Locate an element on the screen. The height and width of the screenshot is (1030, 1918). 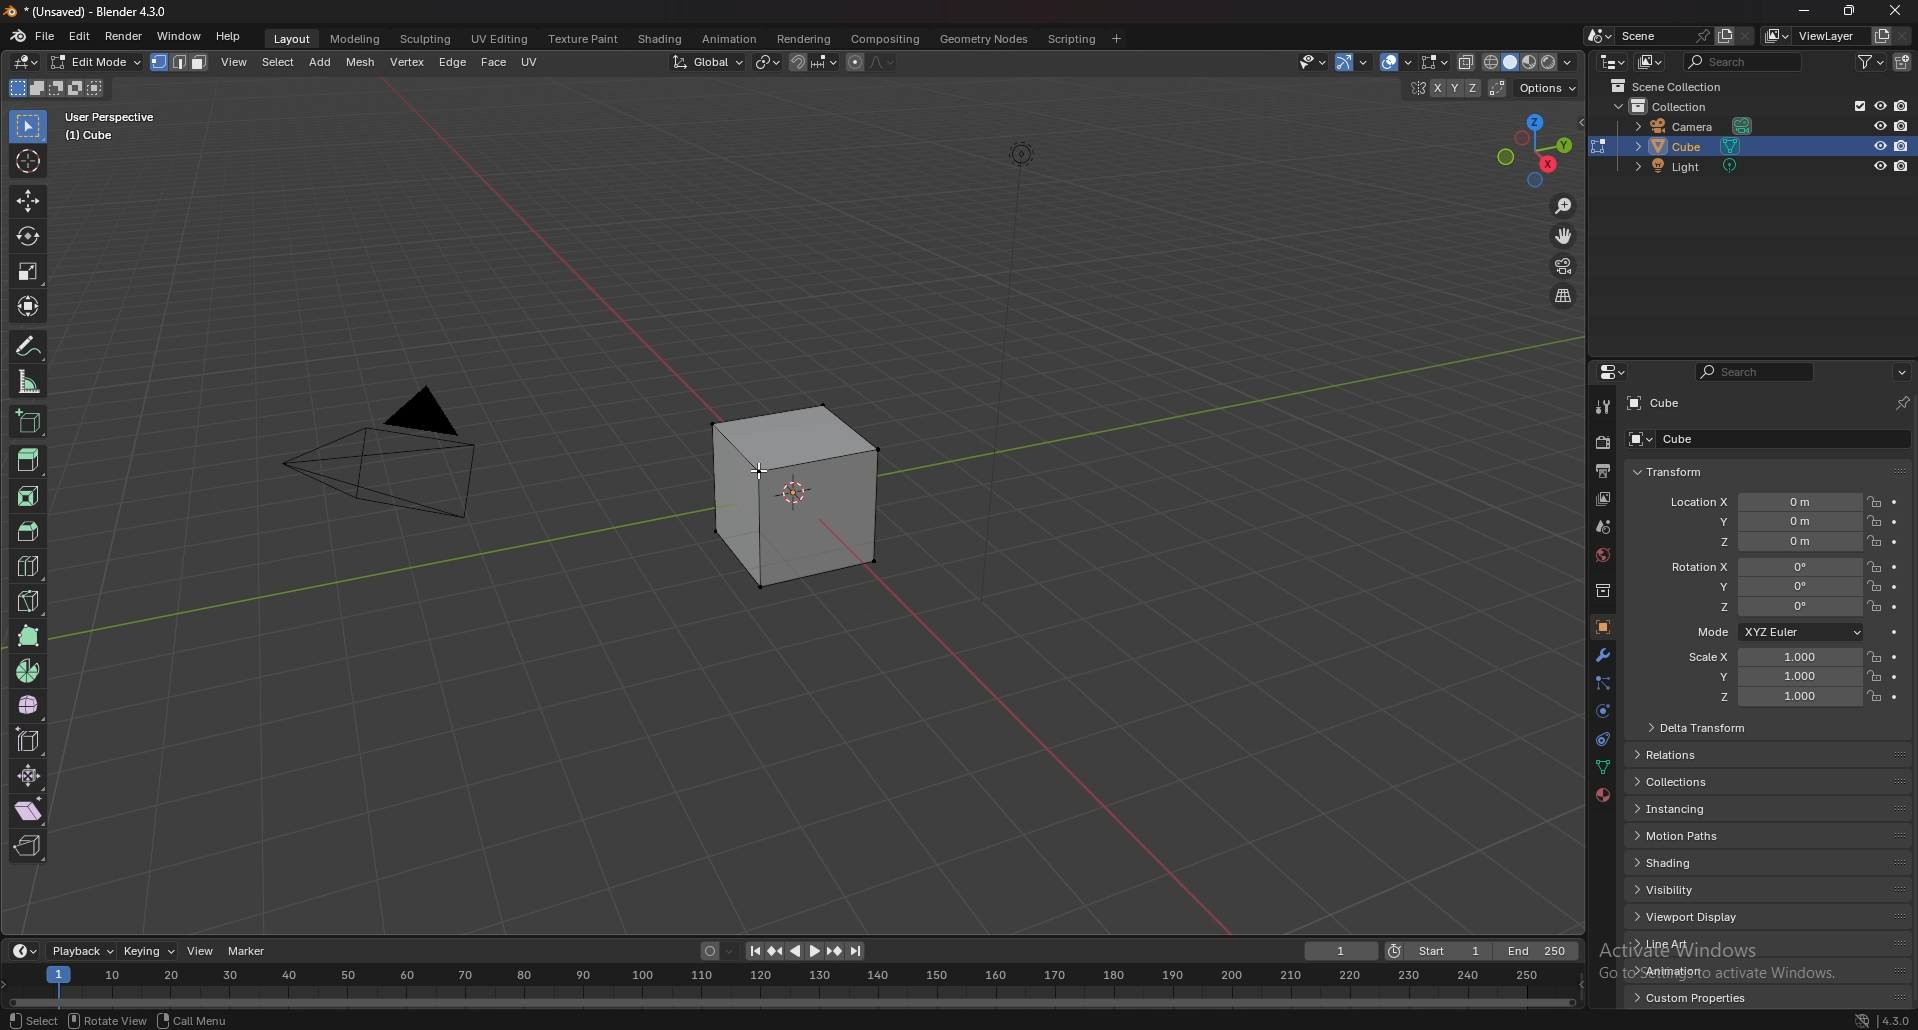
cursor is located at coordinates (764, 471).